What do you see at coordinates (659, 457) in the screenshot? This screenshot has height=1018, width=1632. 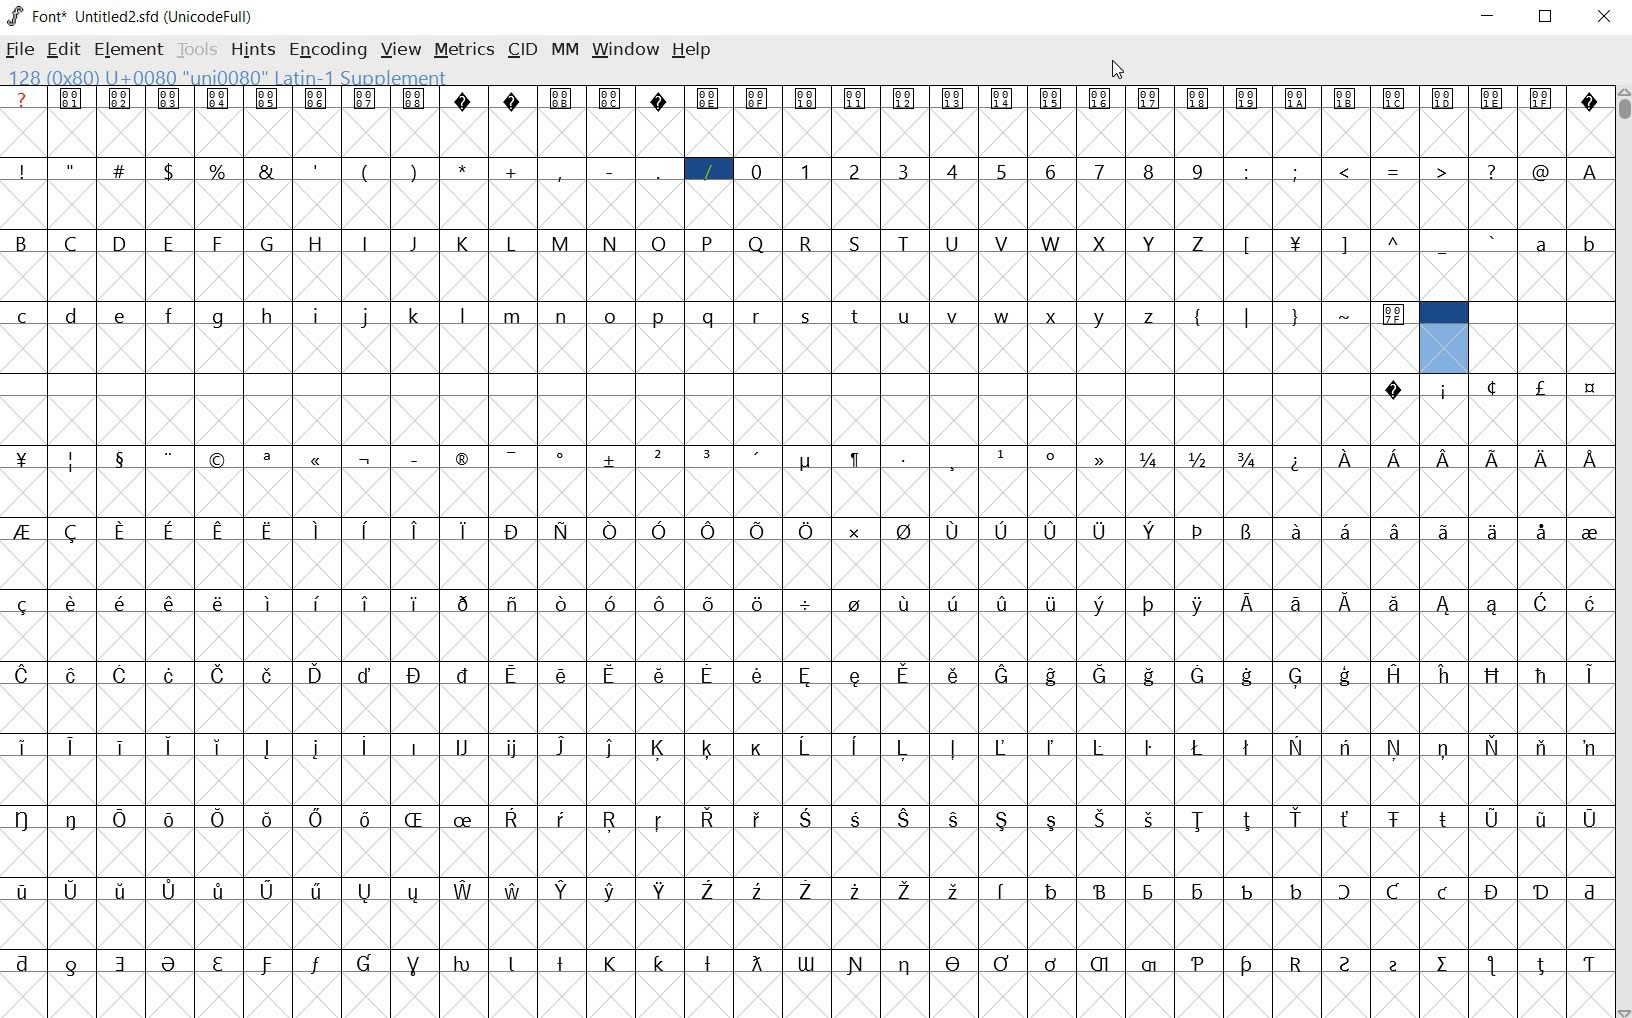 I see `Symbol` at bounding box center [659, 457].